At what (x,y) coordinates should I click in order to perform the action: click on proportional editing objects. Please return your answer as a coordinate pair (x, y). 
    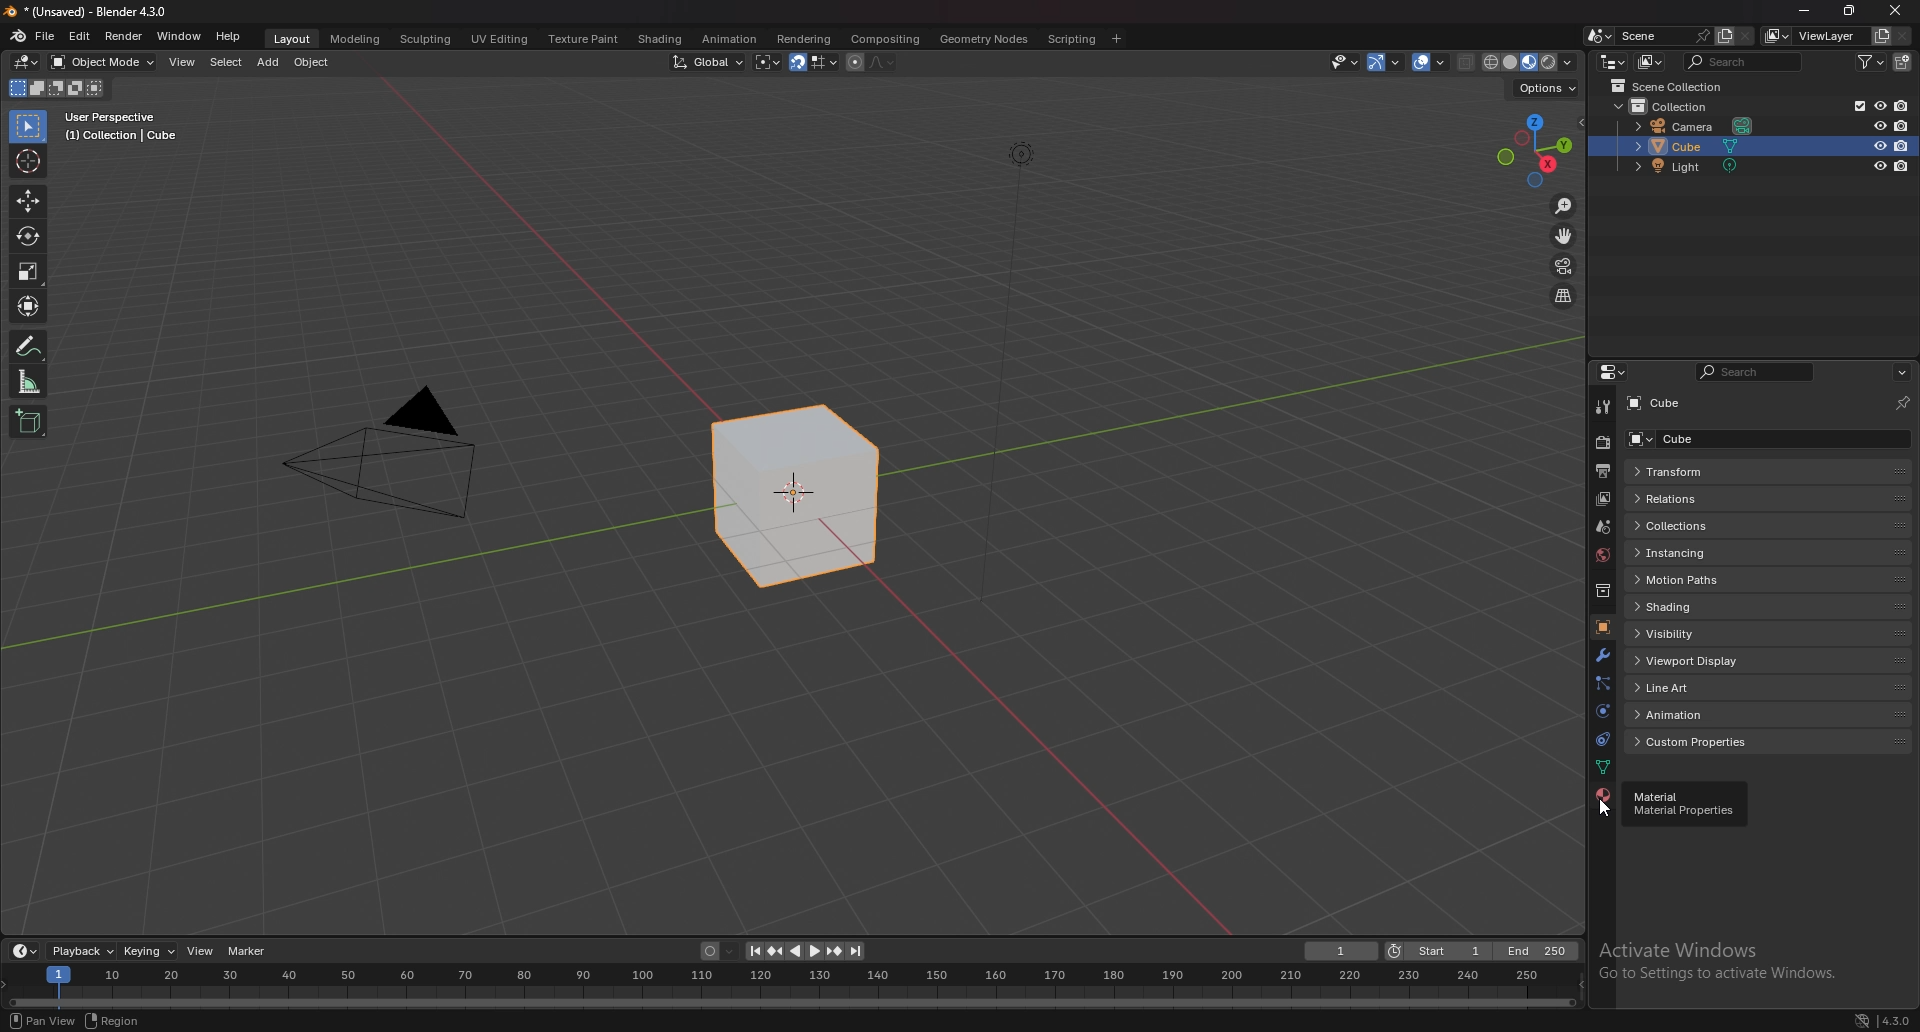
    Looking at the image, I should click on (852, 62).